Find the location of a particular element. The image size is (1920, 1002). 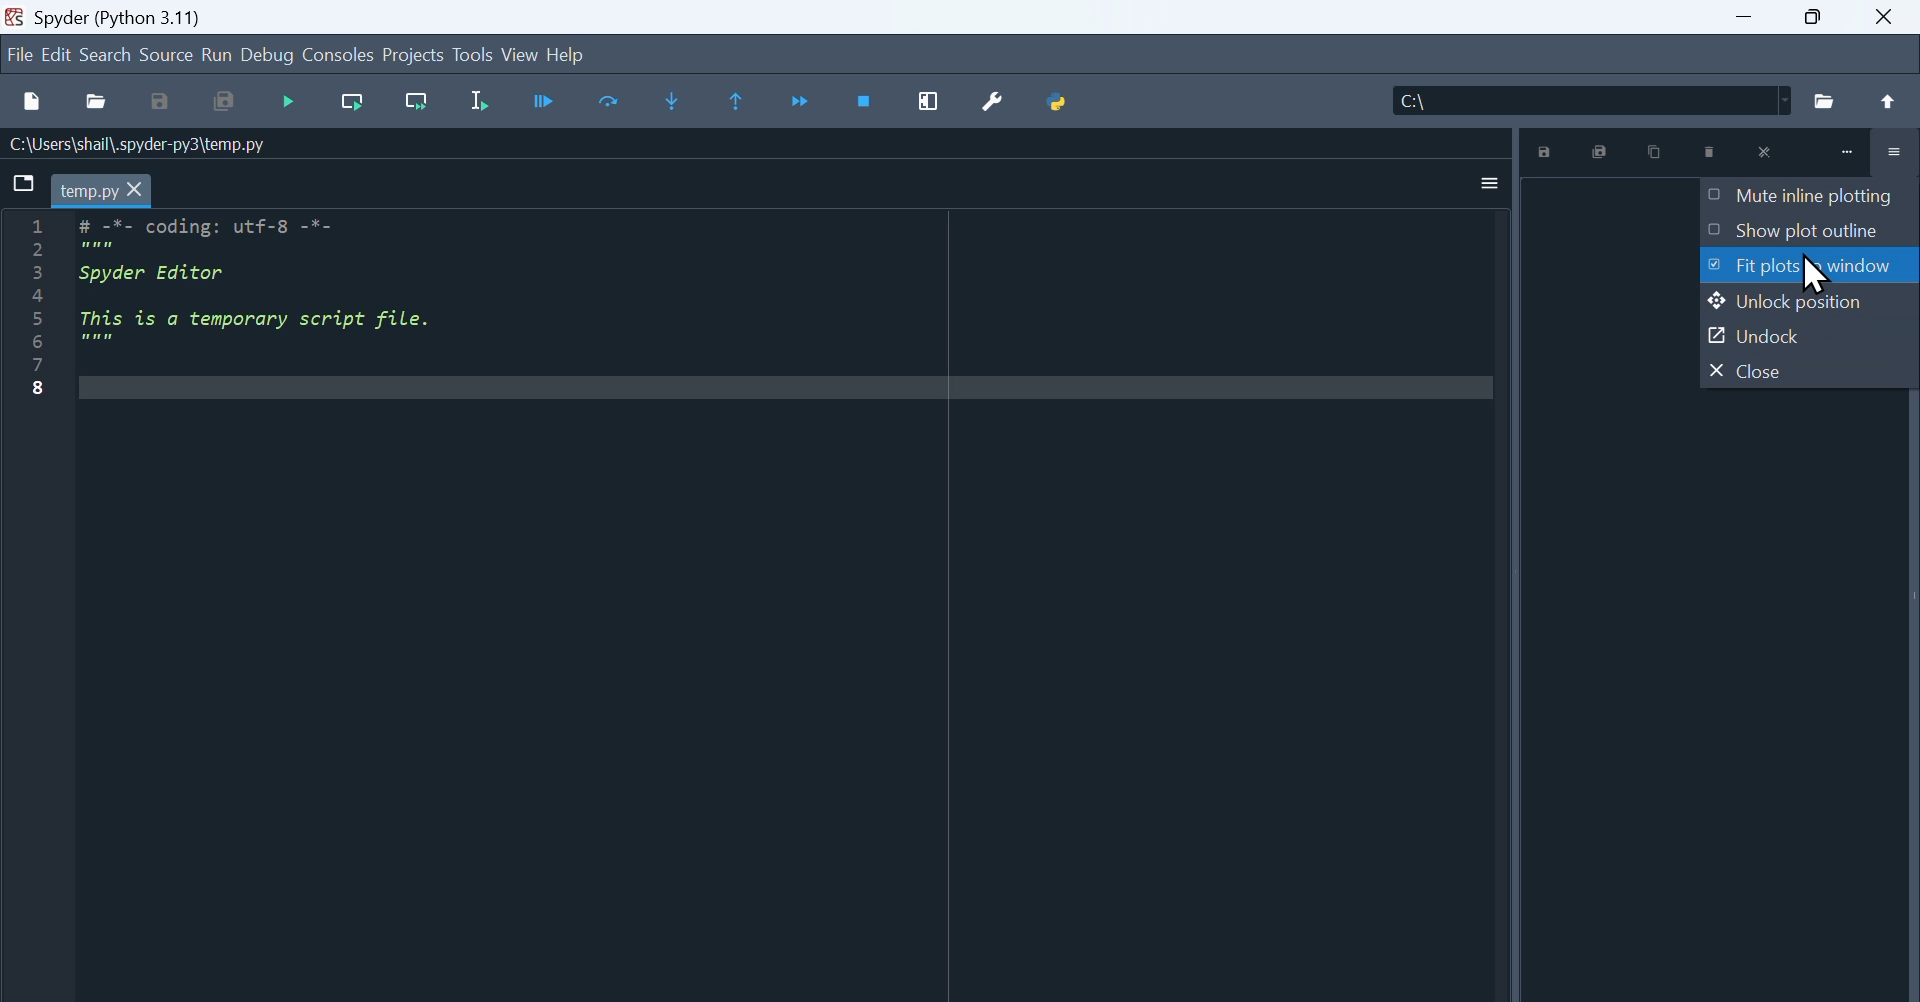

current file tab is located at coordinates (102, 189).